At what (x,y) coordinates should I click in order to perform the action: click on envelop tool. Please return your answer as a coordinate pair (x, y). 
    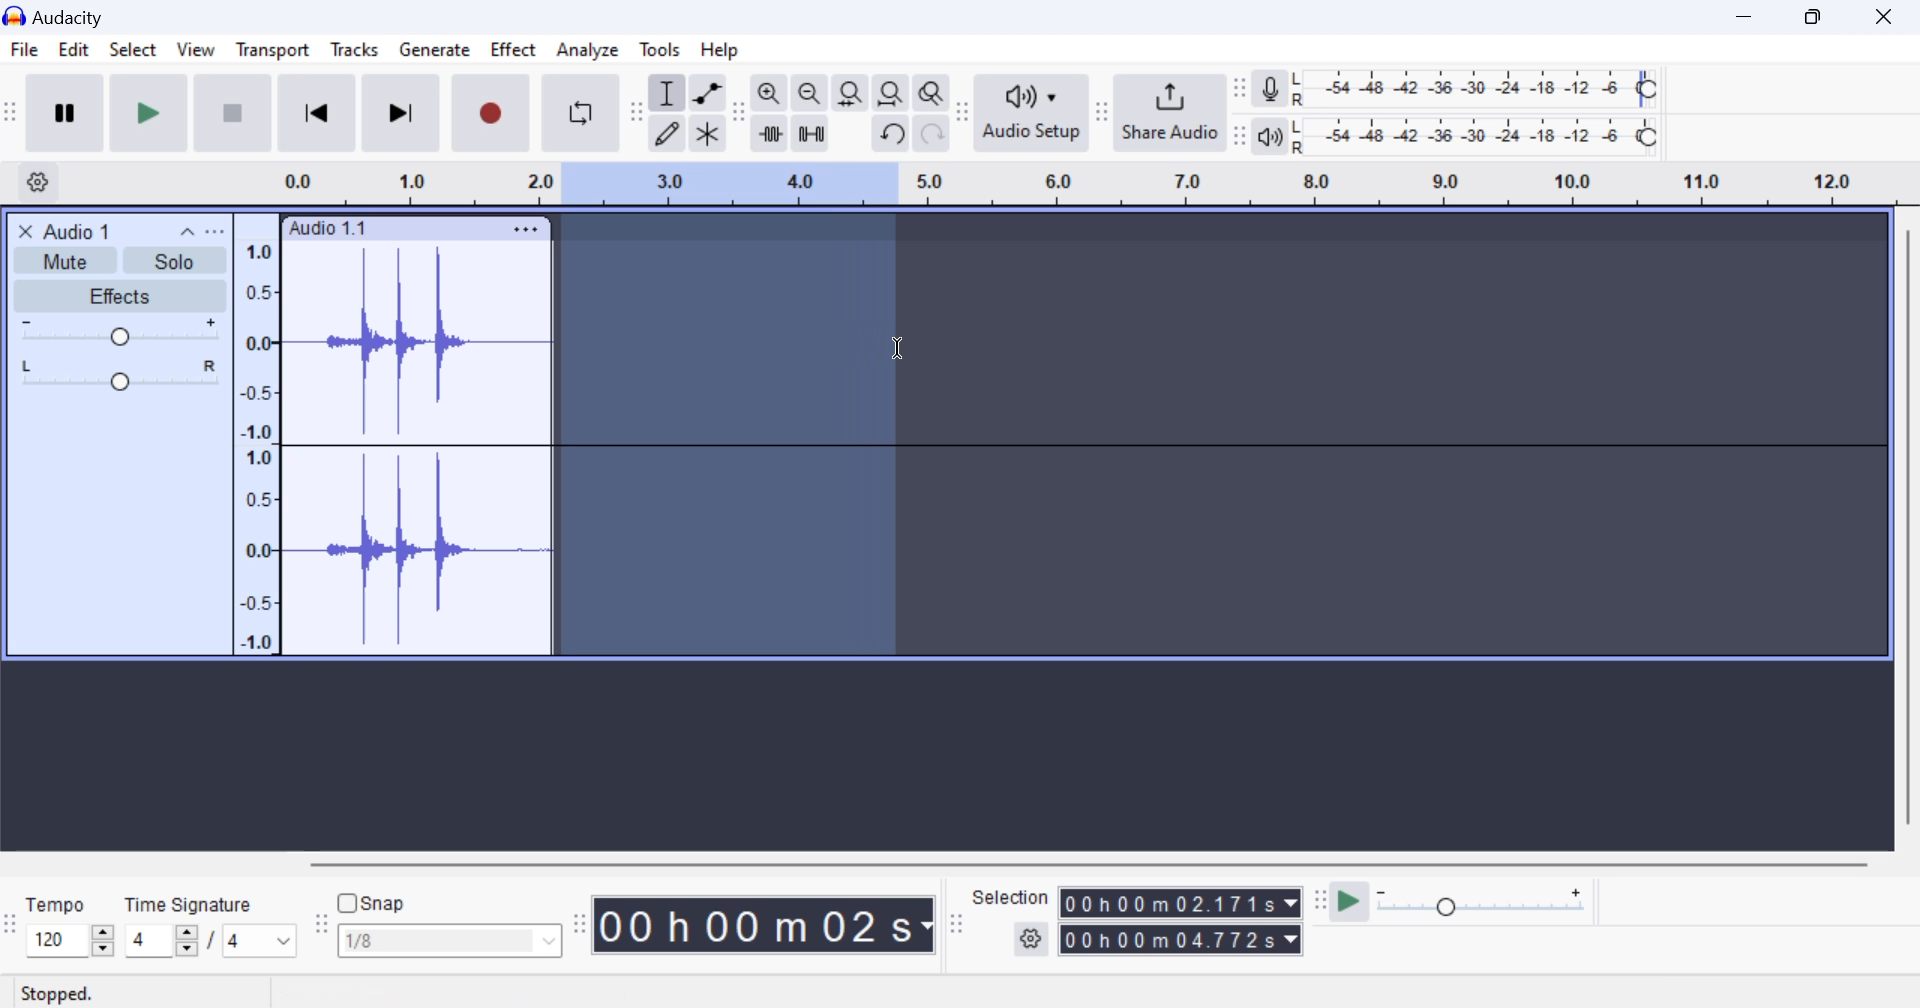
    Looking at the image, I should click on (707, 95).